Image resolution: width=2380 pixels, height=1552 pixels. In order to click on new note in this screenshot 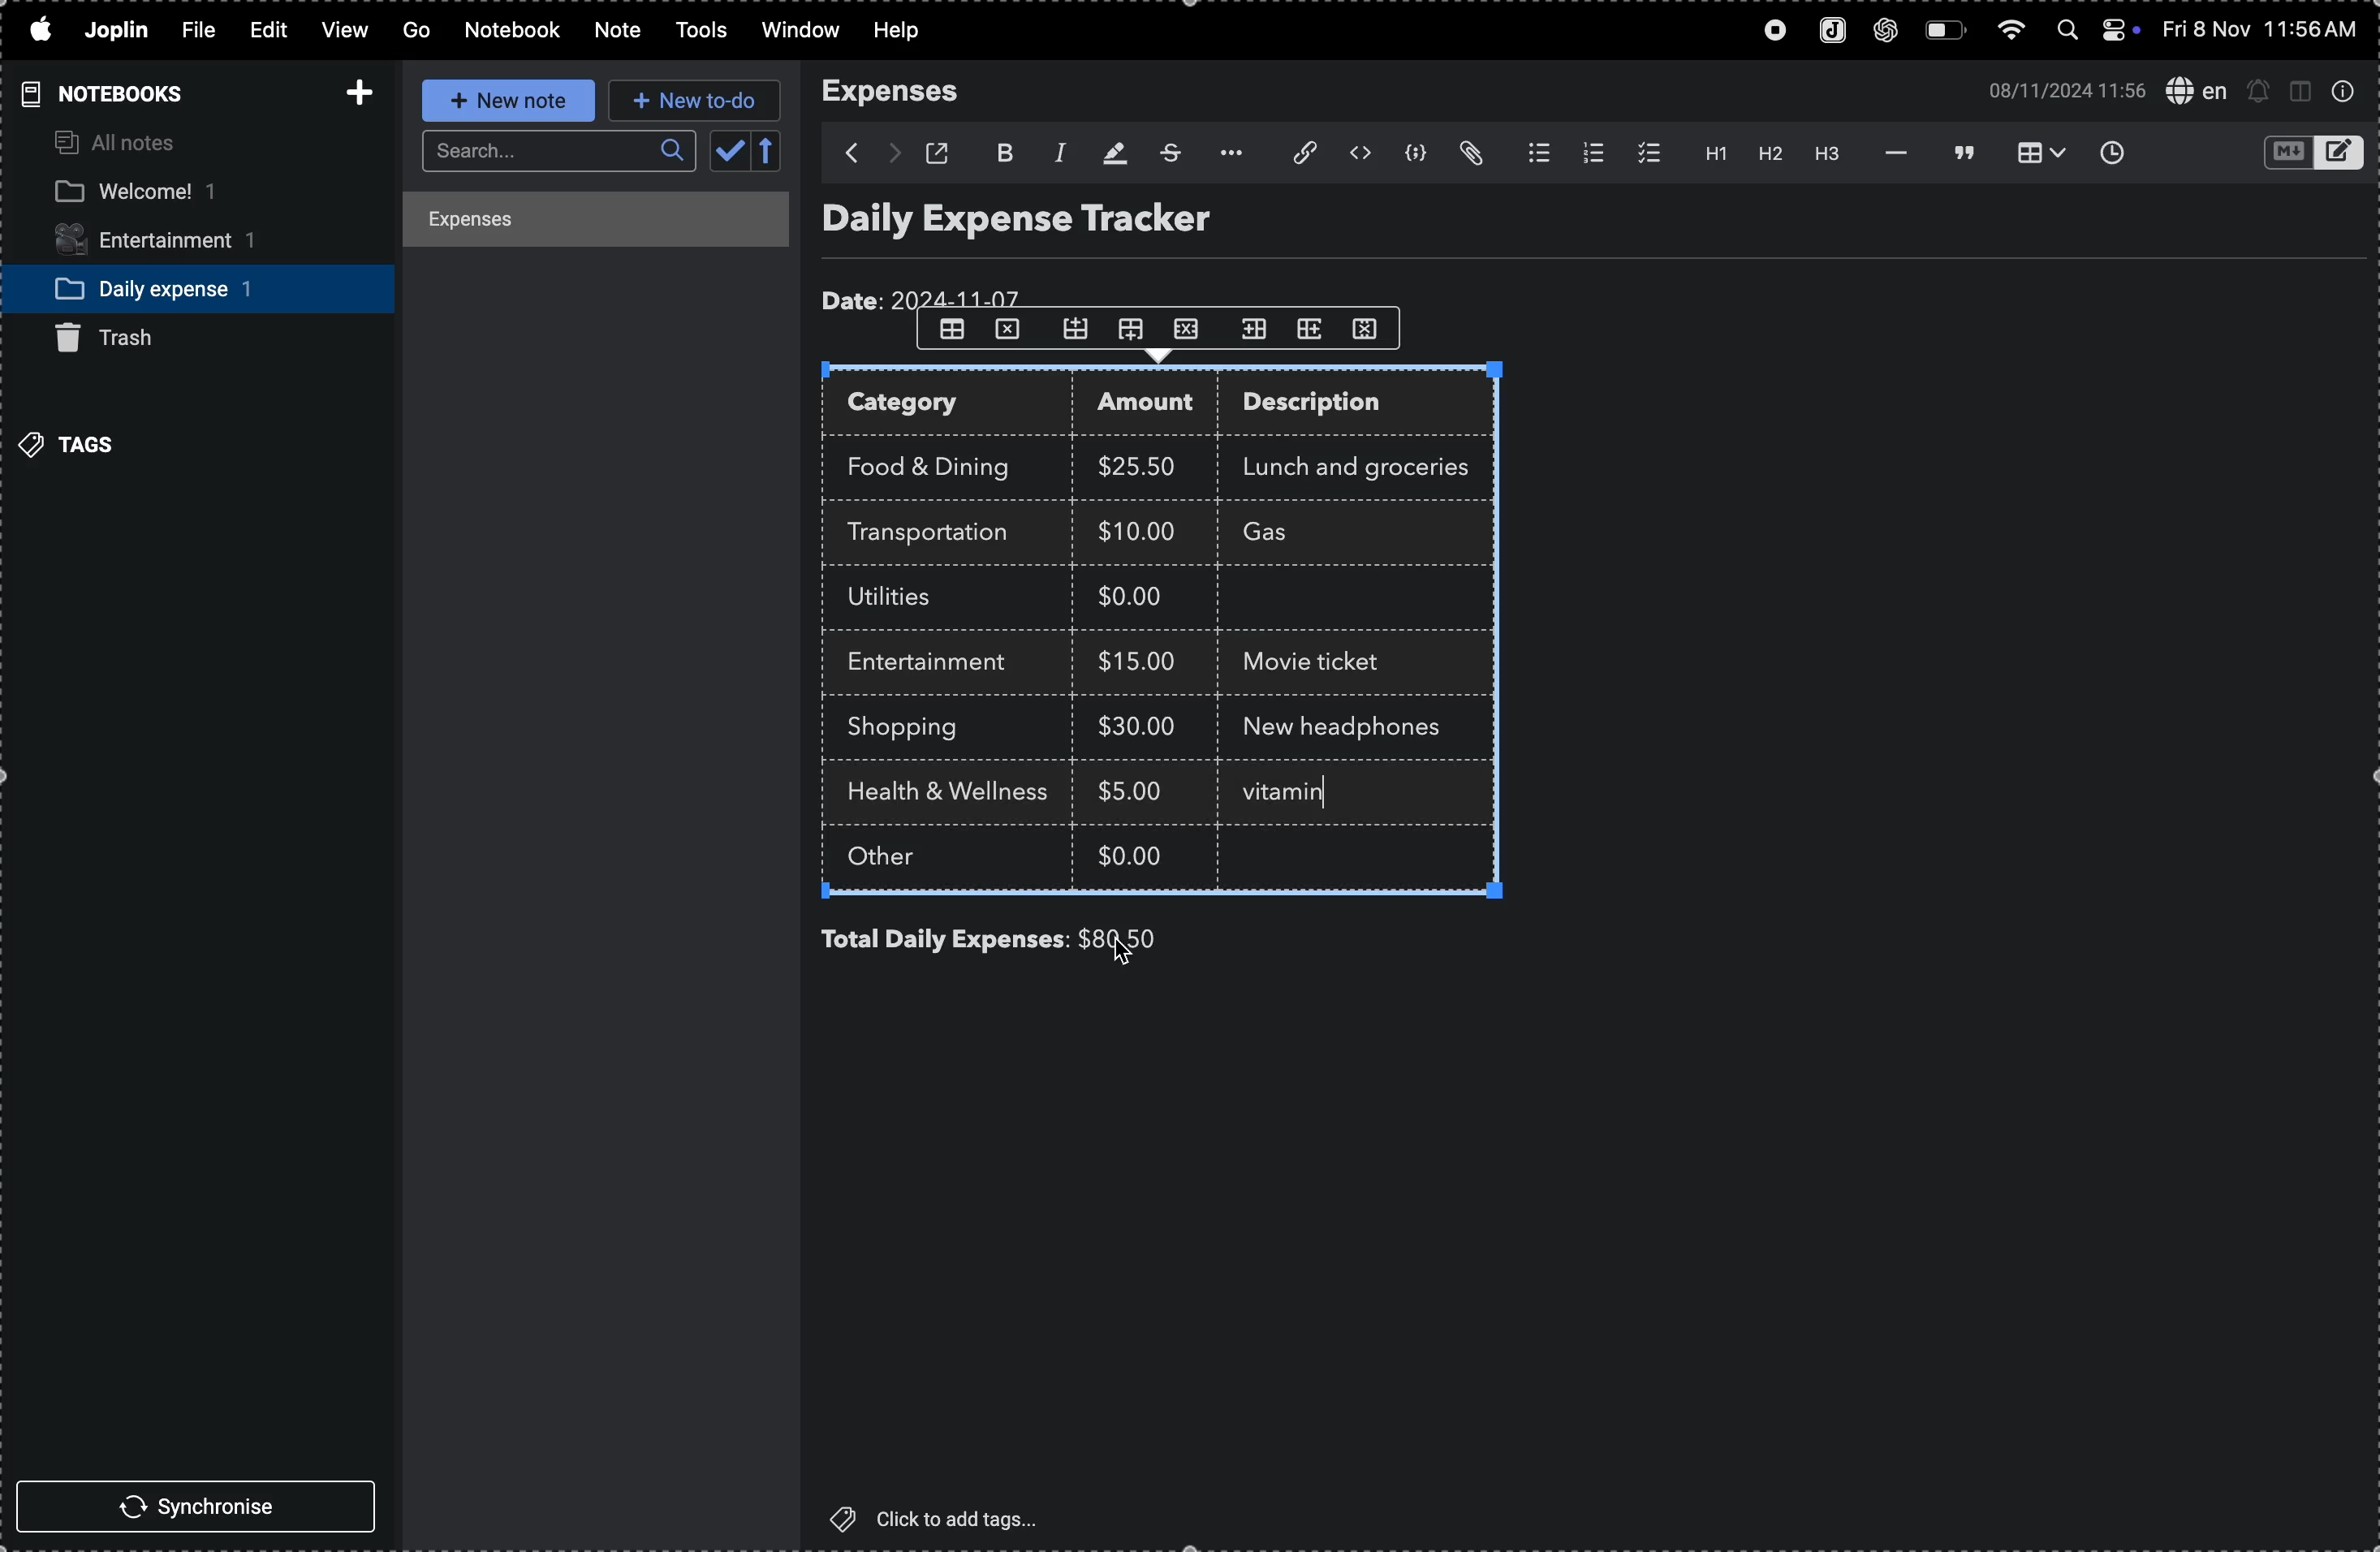, I will do `click(502, 101)`.